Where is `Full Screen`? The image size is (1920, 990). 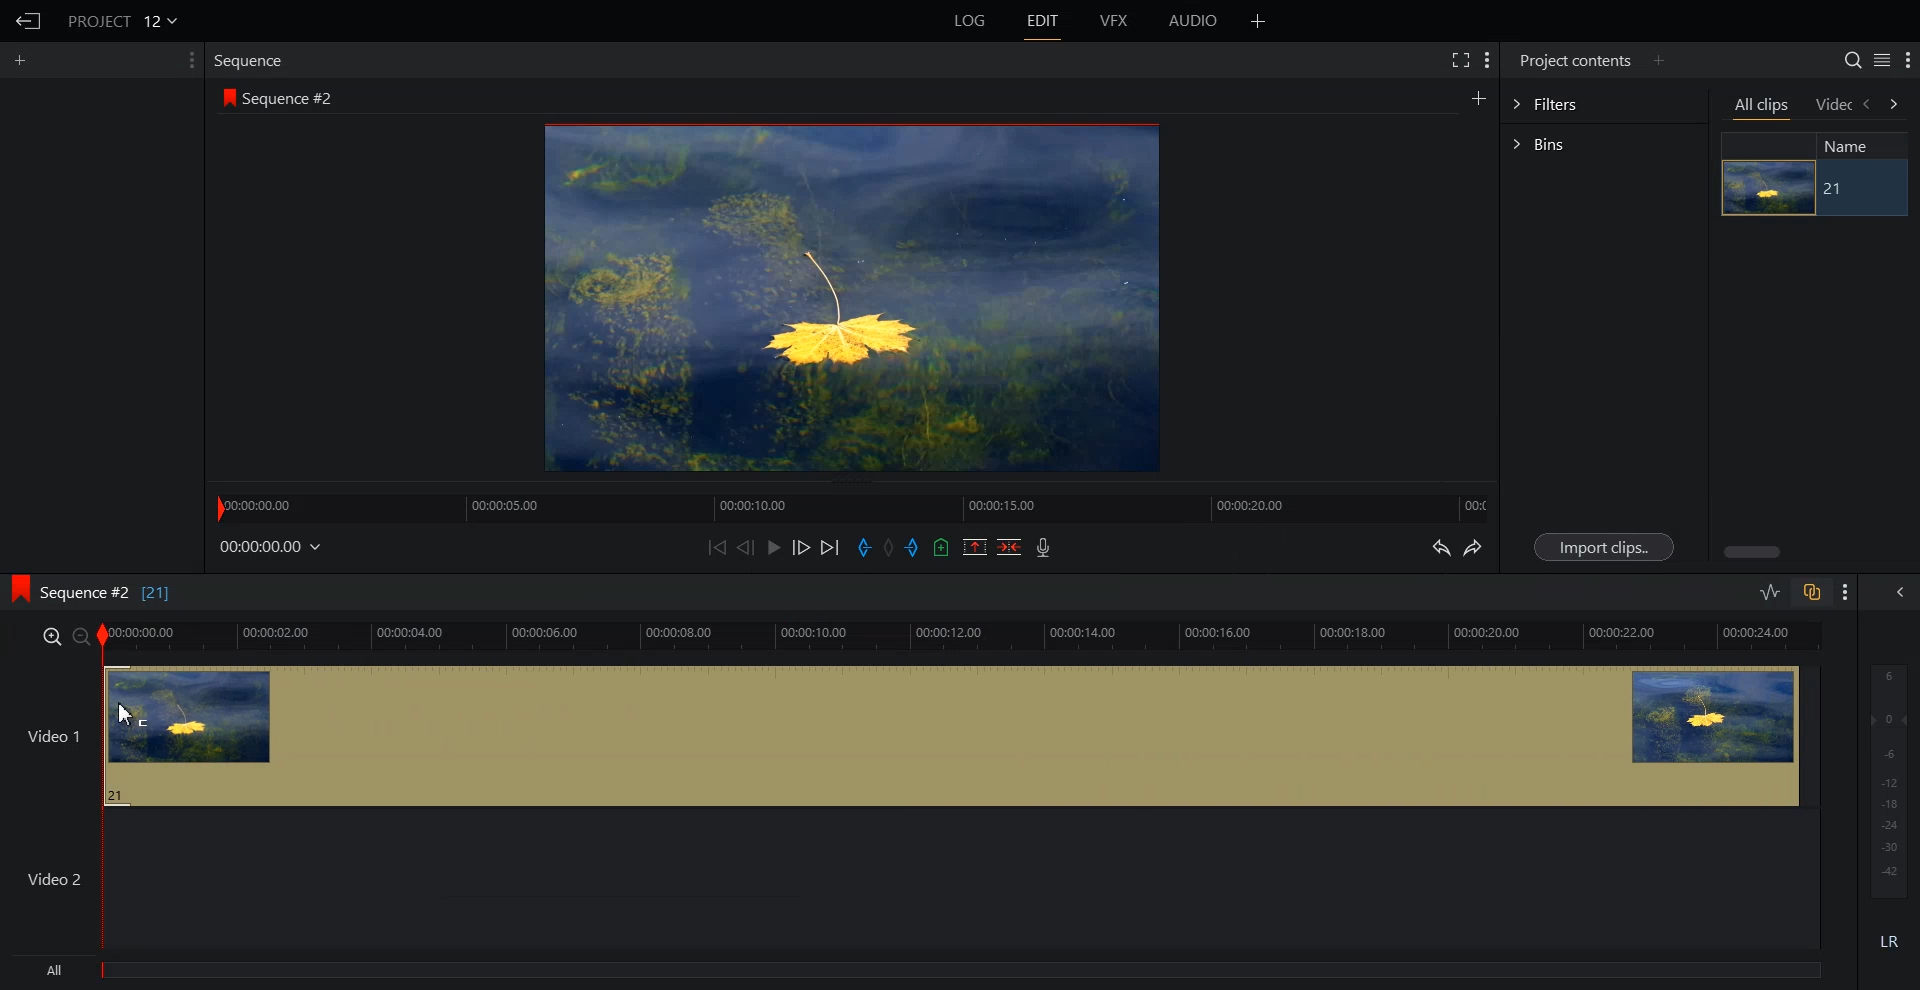
Full Screen is located at coordinates (1462, 60).